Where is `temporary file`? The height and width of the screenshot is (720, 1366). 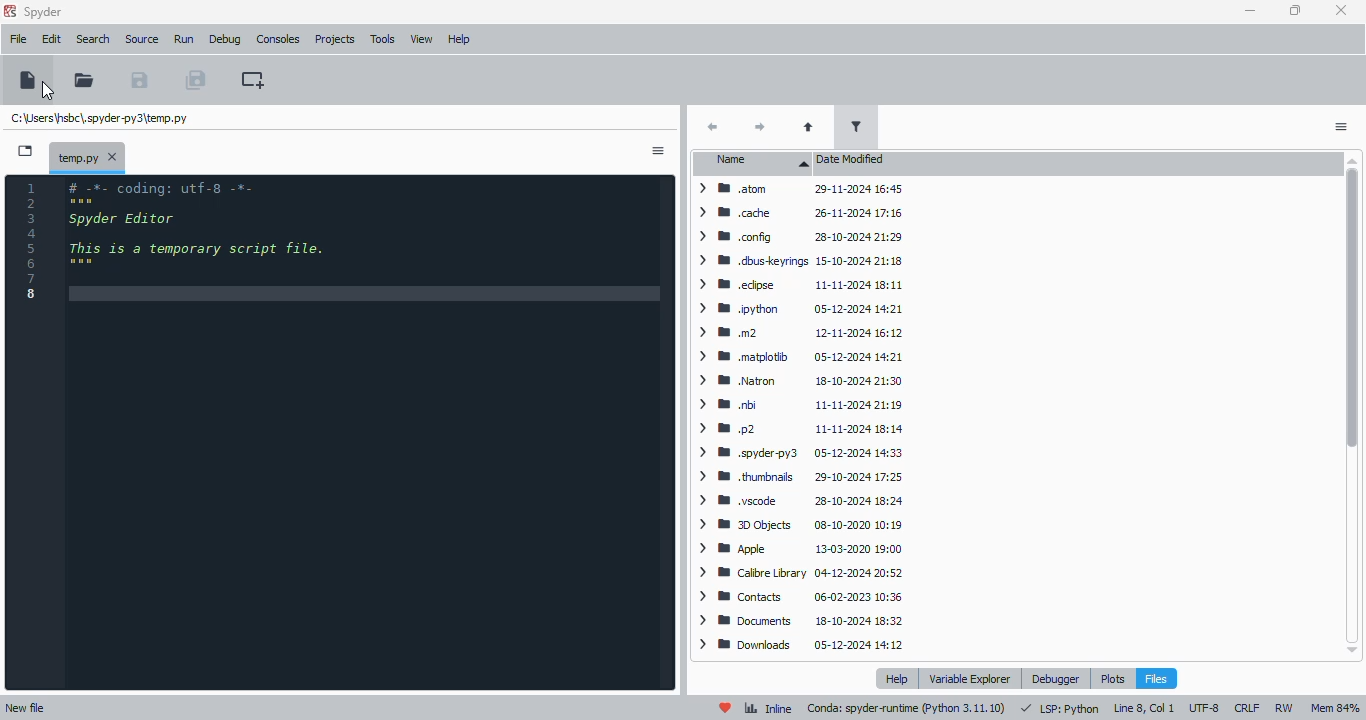 temporary file is located at coordinates (77, 156).